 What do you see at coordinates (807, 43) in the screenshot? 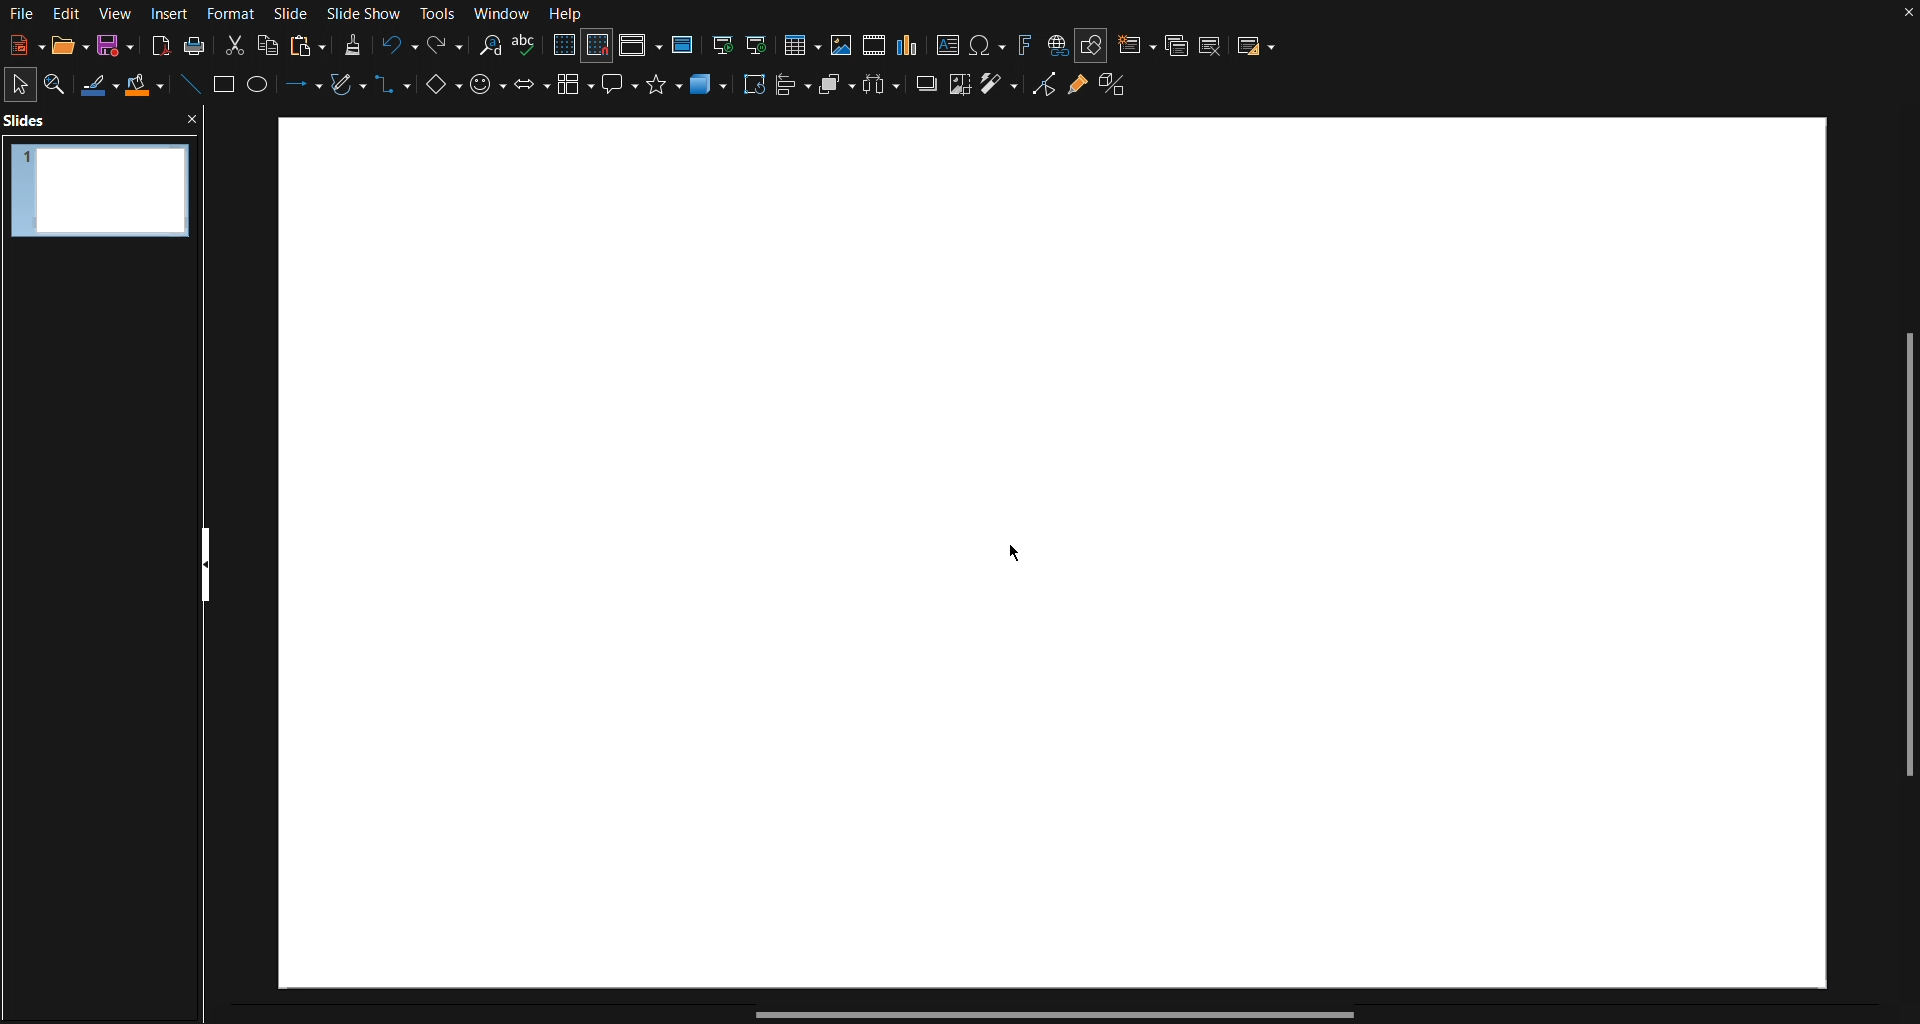
I see `Insert Table` at bounding box center [807, 43].